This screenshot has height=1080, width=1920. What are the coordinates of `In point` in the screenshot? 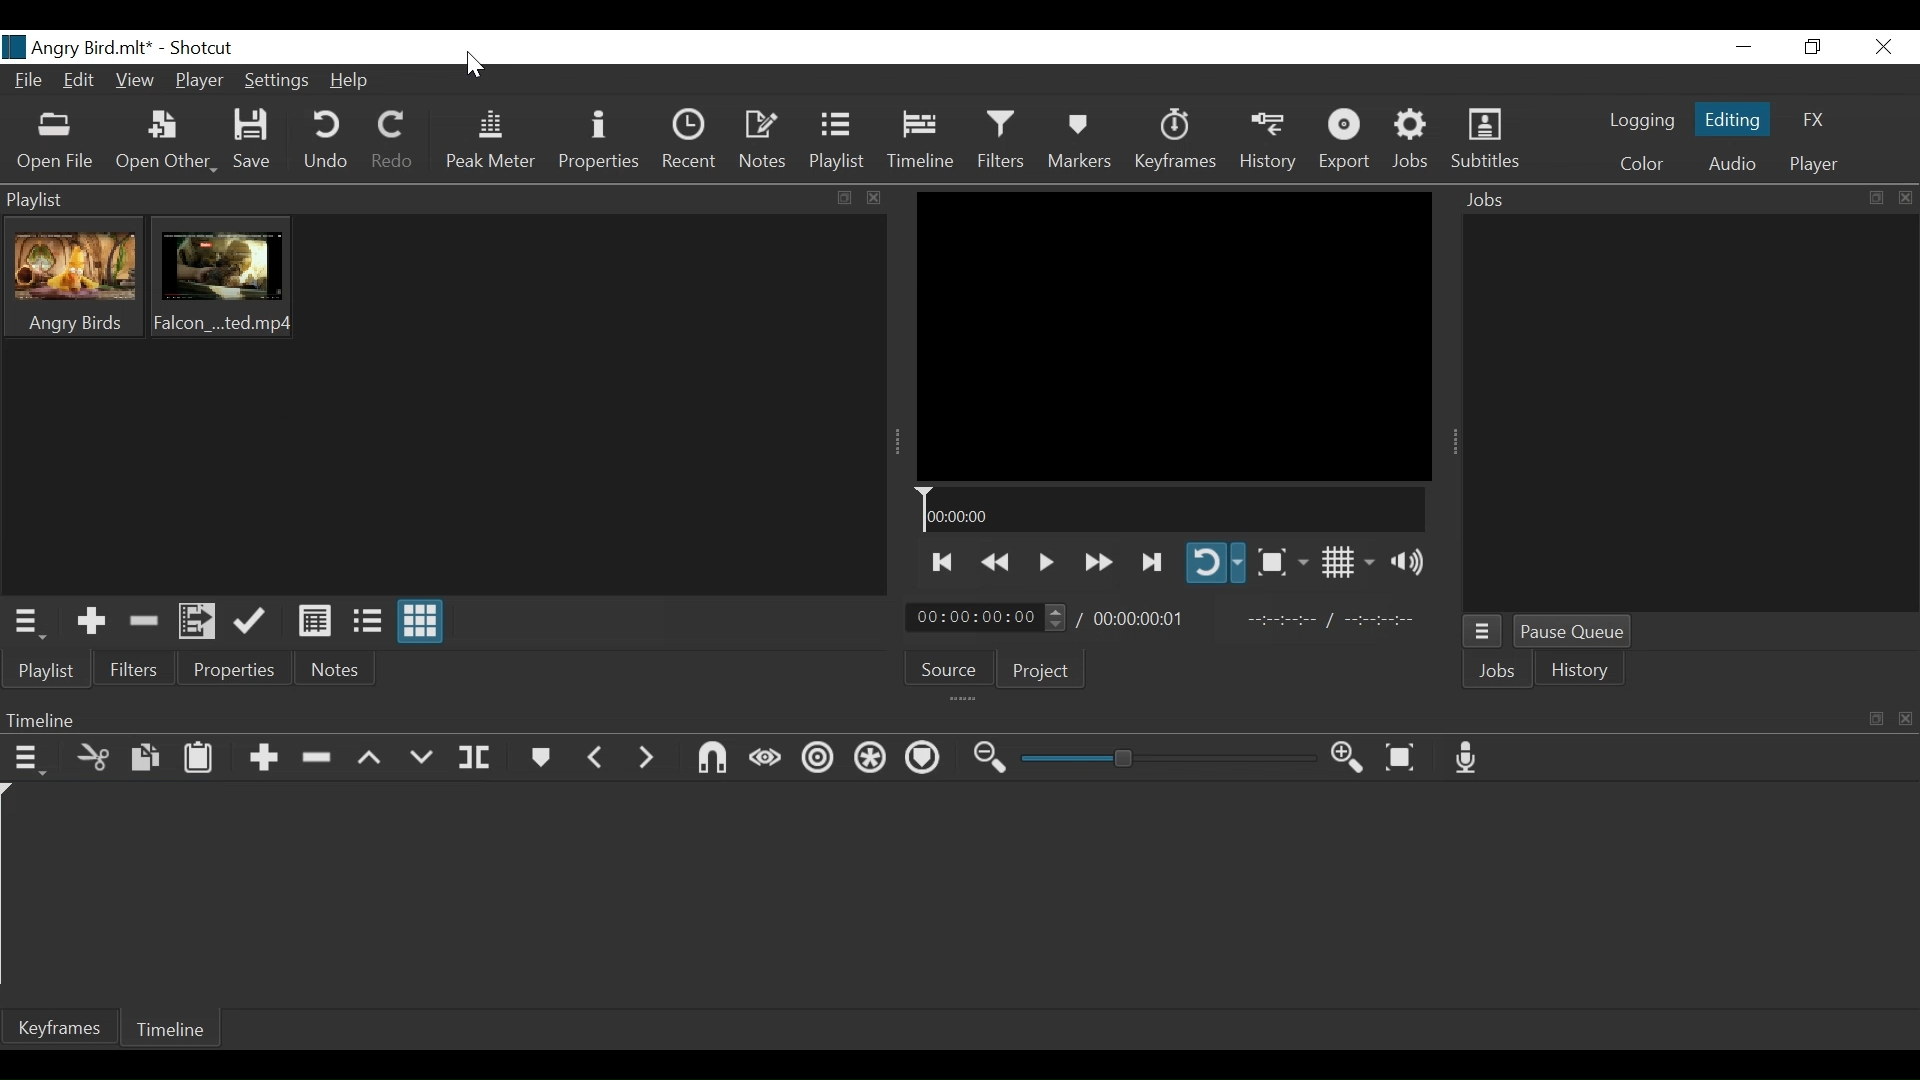 It's located at (1335, 619).